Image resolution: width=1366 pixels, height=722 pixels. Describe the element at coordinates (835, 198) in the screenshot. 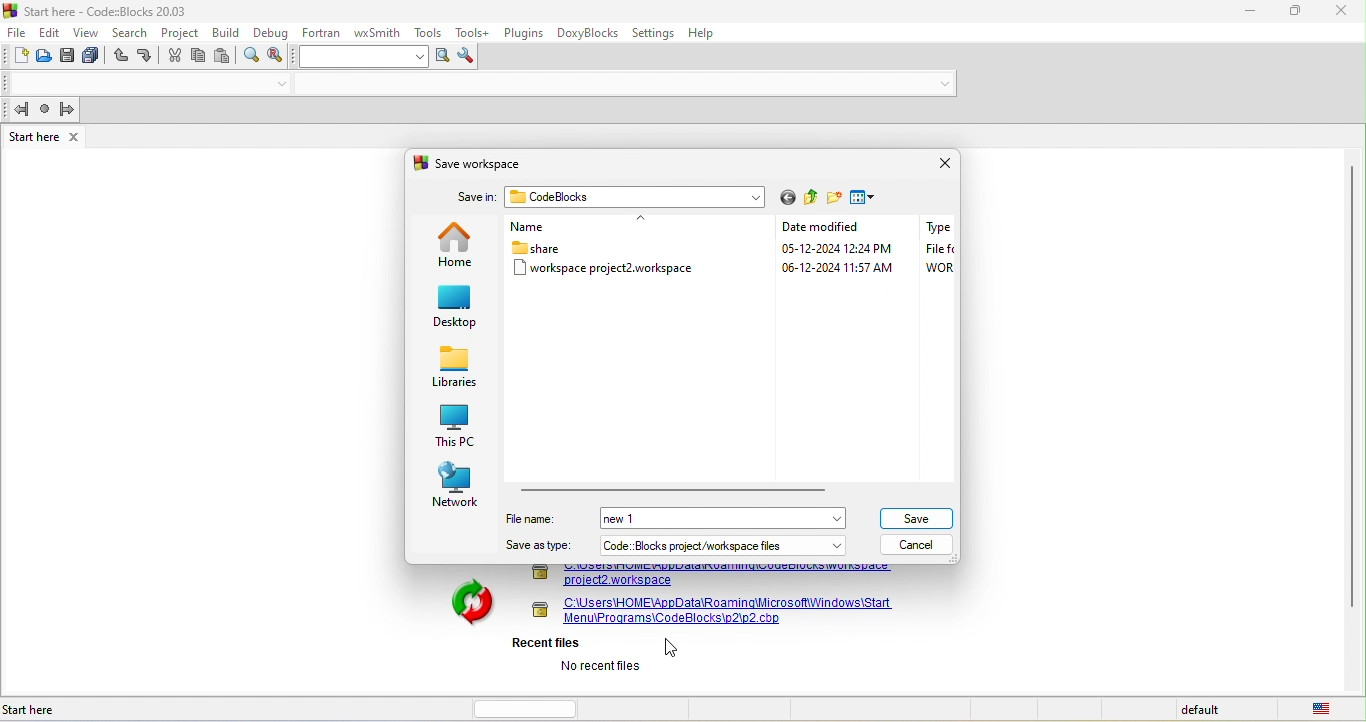

I see `create new folder` at that location.